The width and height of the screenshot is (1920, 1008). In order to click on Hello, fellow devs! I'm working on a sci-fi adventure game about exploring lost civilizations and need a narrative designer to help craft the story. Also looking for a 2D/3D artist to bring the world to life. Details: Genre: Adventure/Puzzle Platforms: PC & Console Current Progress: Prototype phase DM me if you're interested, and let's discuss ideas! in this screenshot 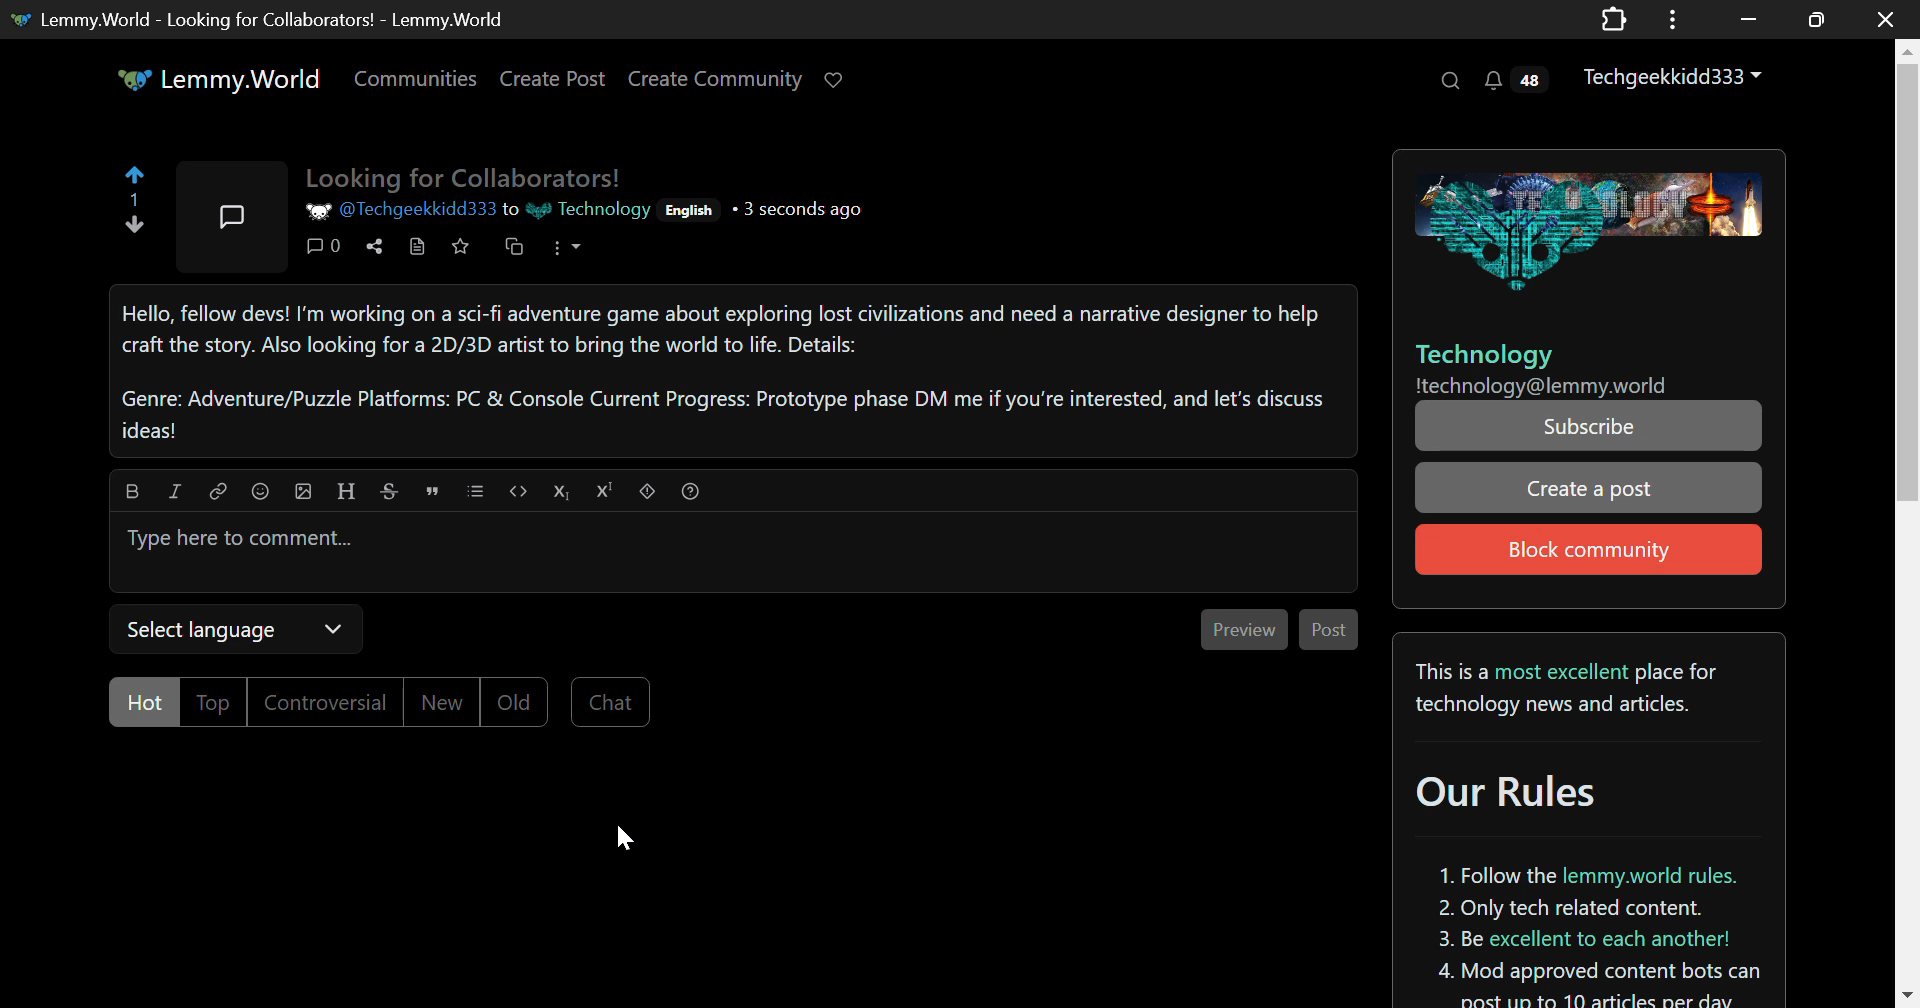, I will do `click(731, 372)`.